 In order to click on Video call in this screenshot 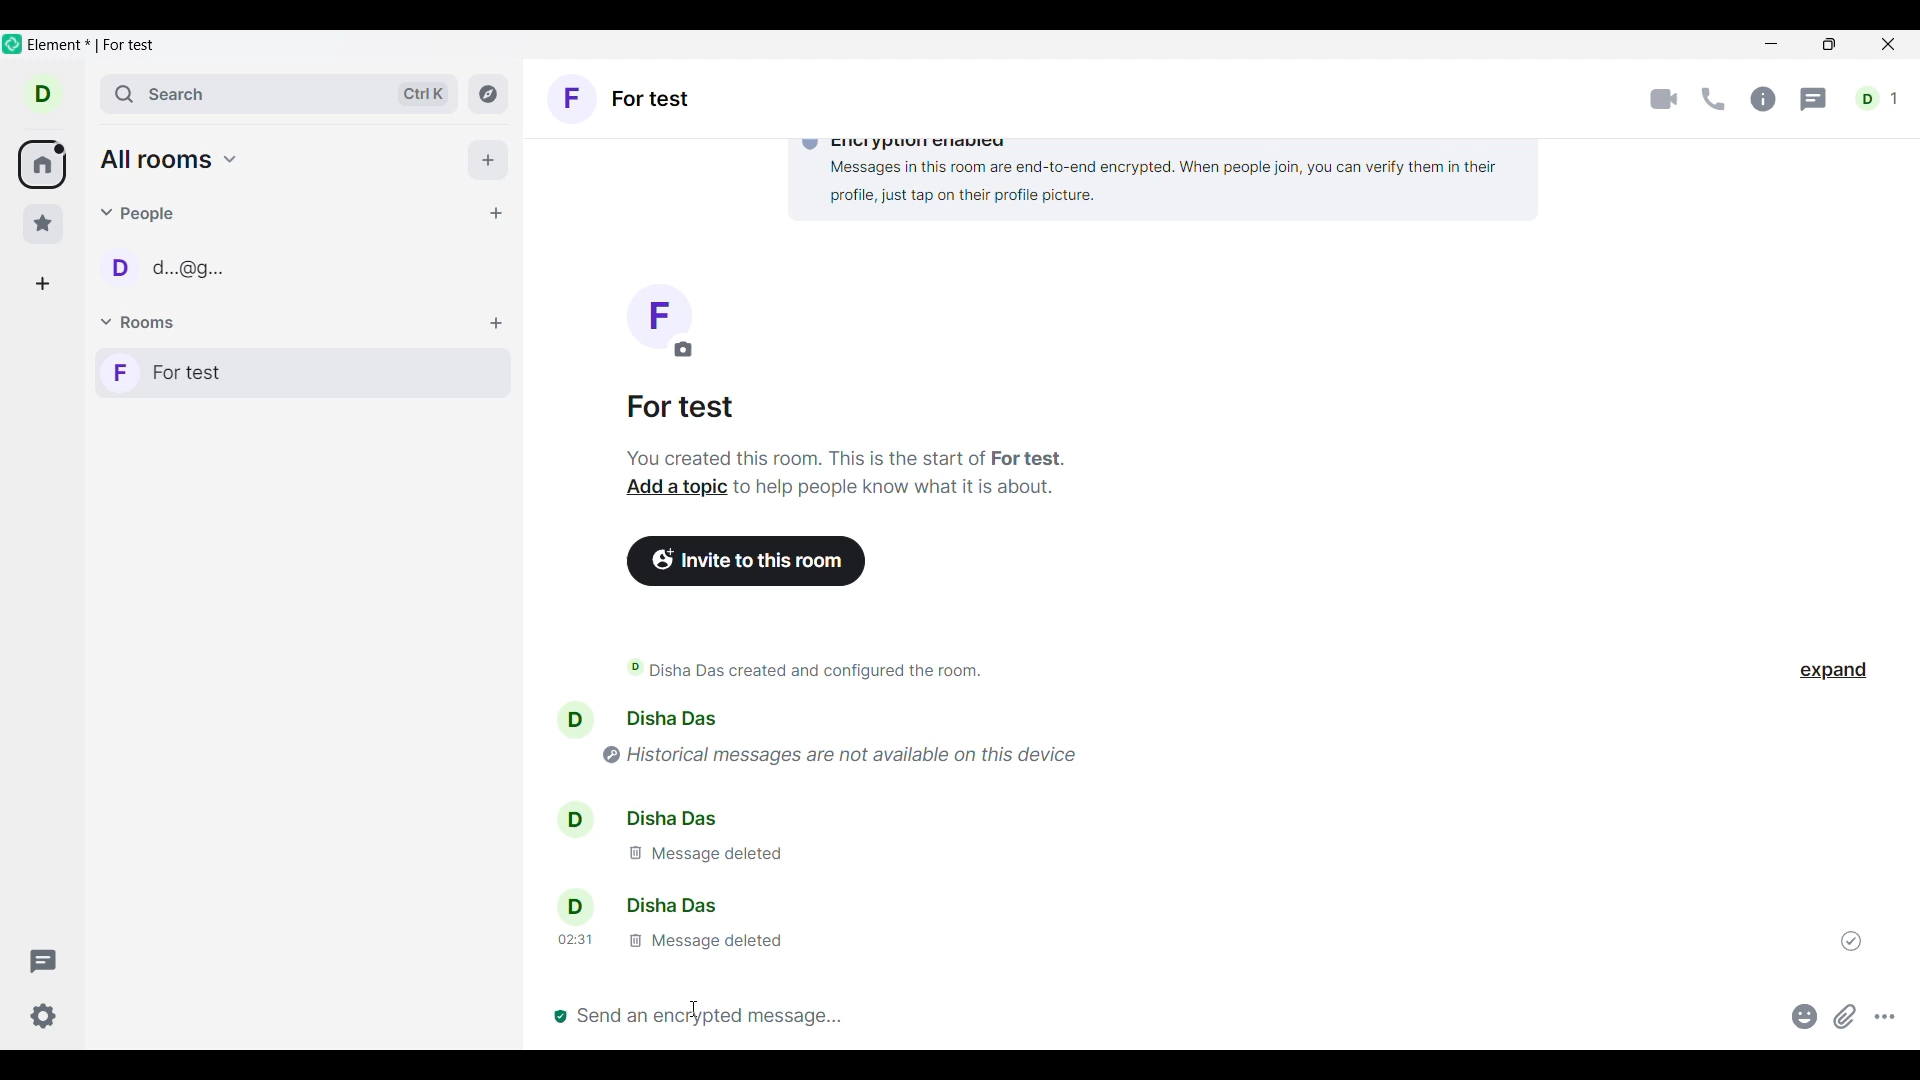, I will do `click(1664, 100)`.